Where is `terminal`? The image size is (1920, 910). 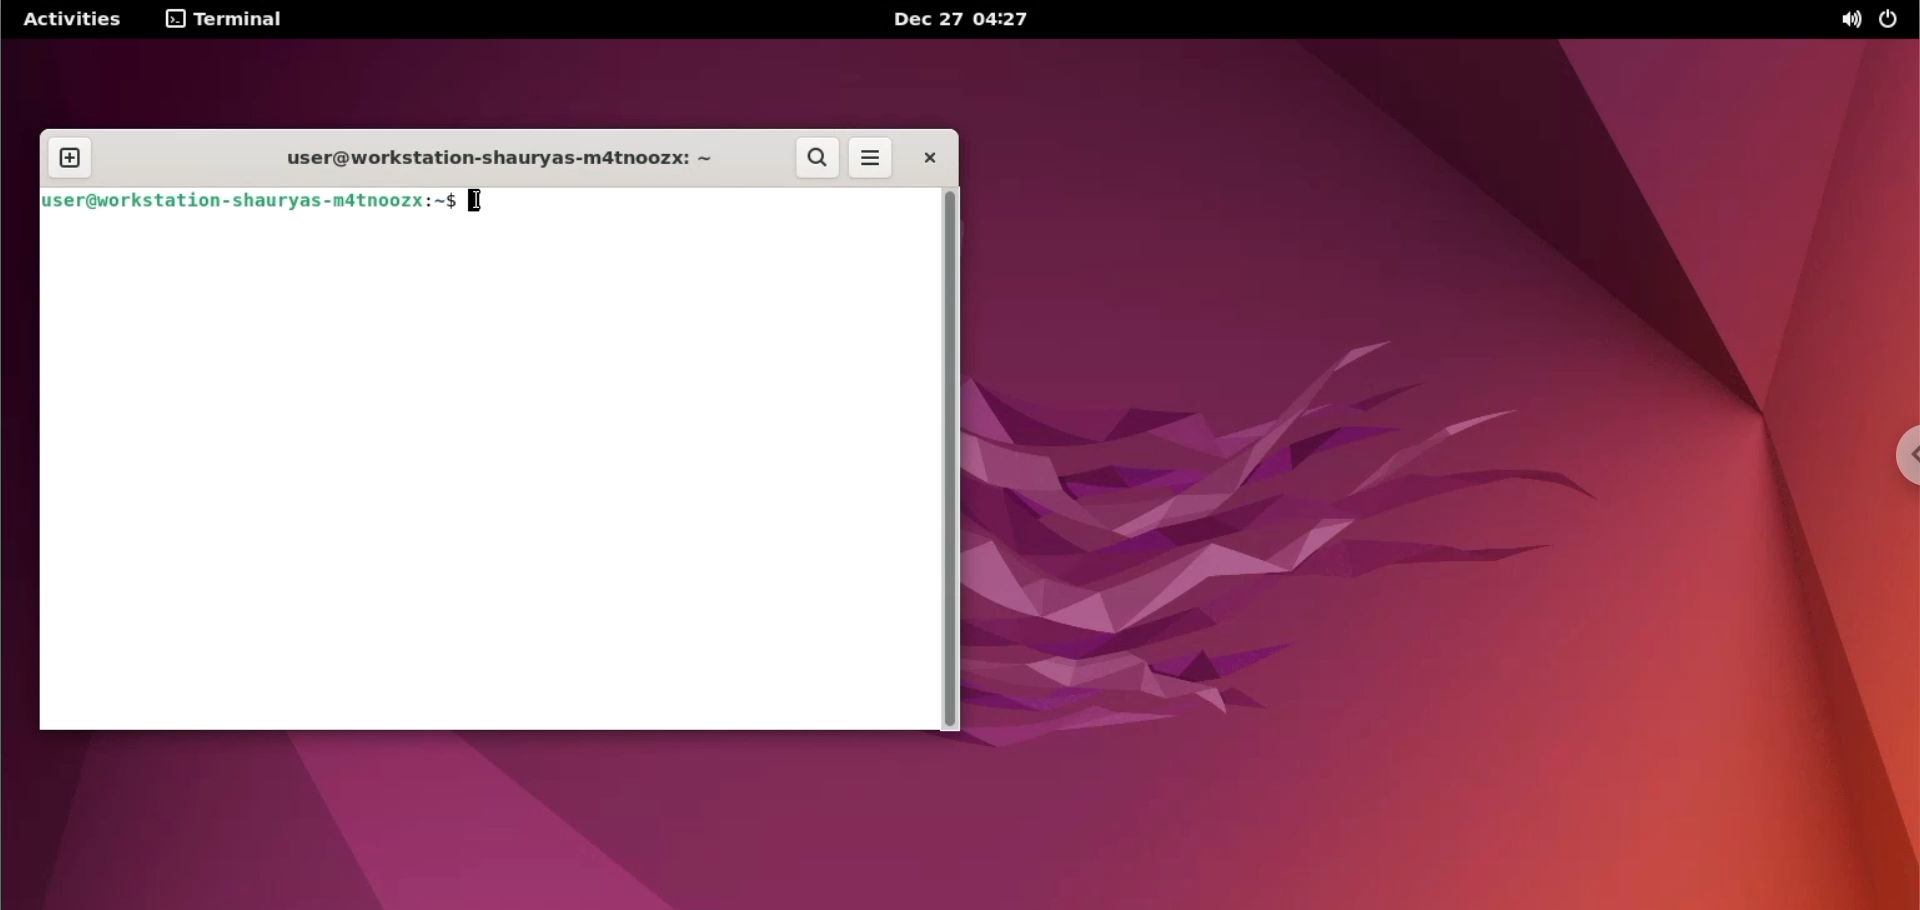 terminal is located at coordinates (225, 19).